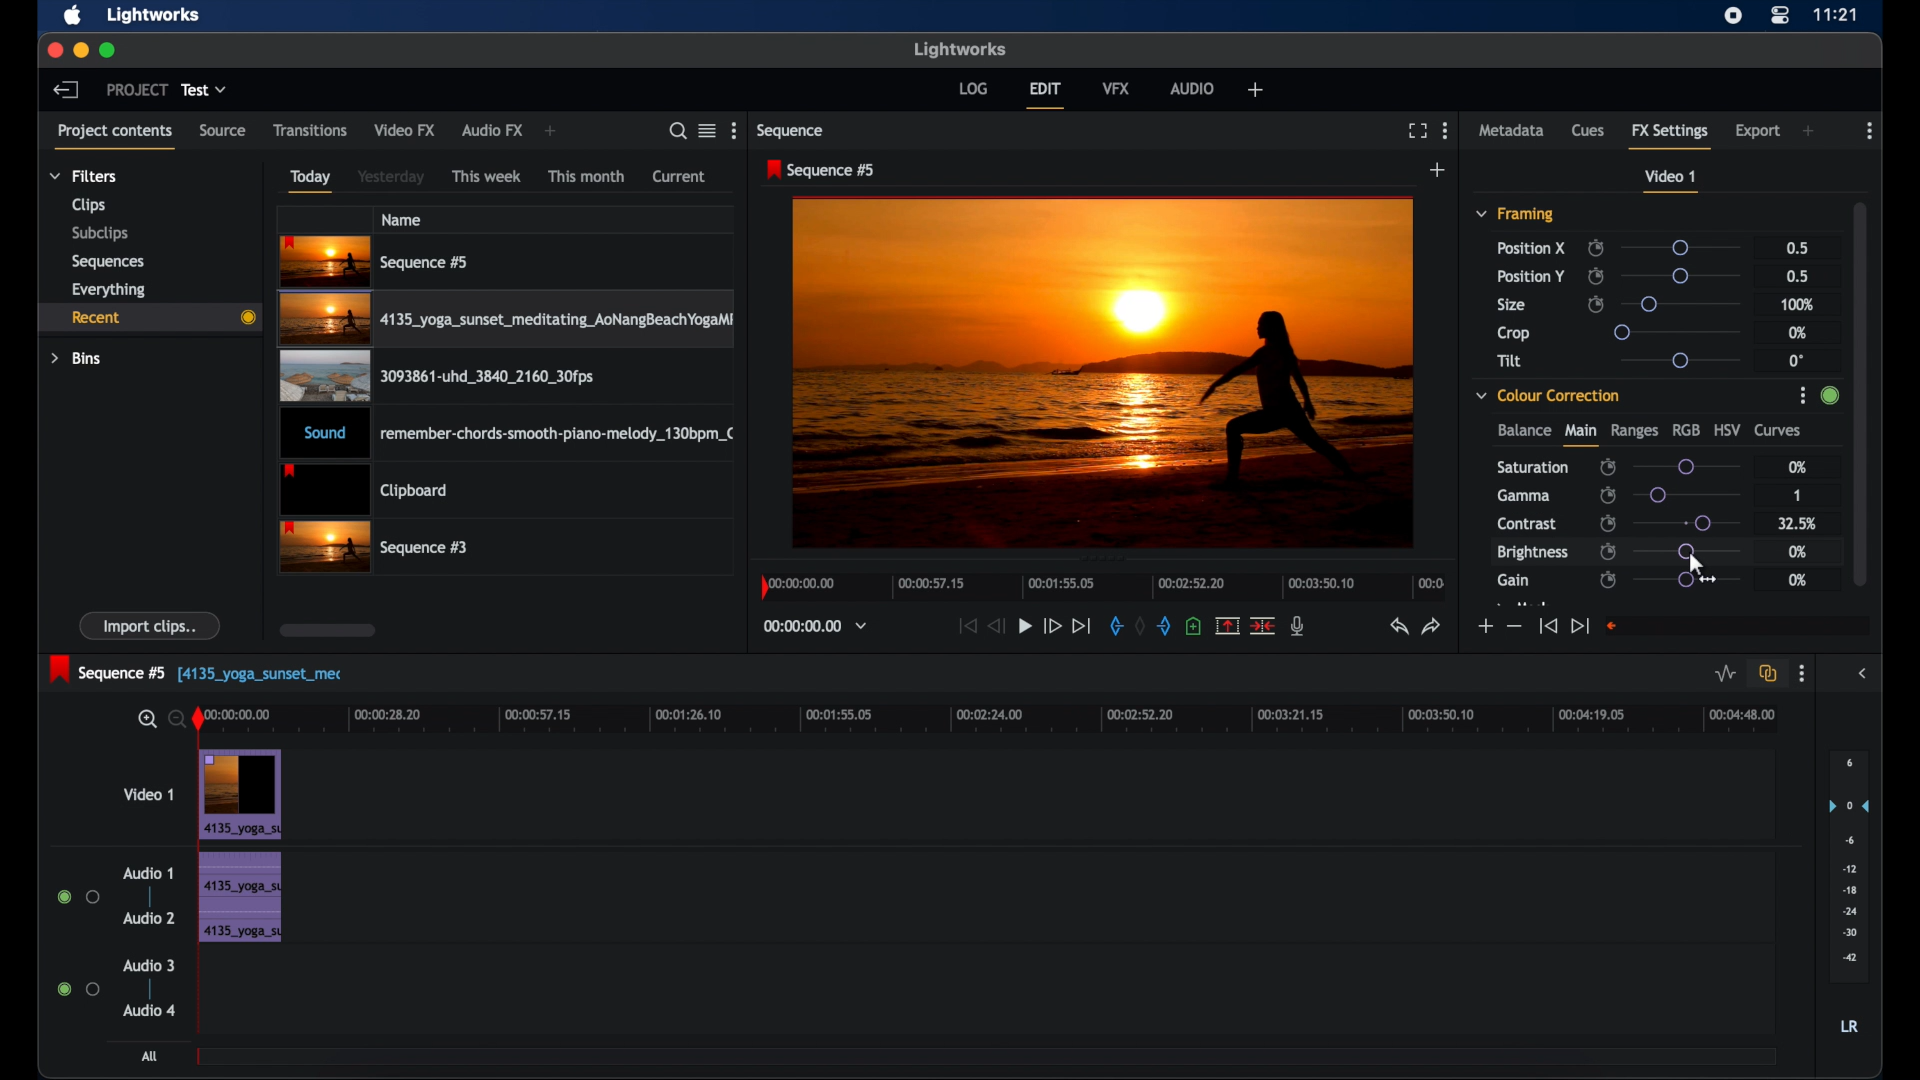 This screenshot has width=1920, height=1080. I want to click on 1, so click(1800, 493).